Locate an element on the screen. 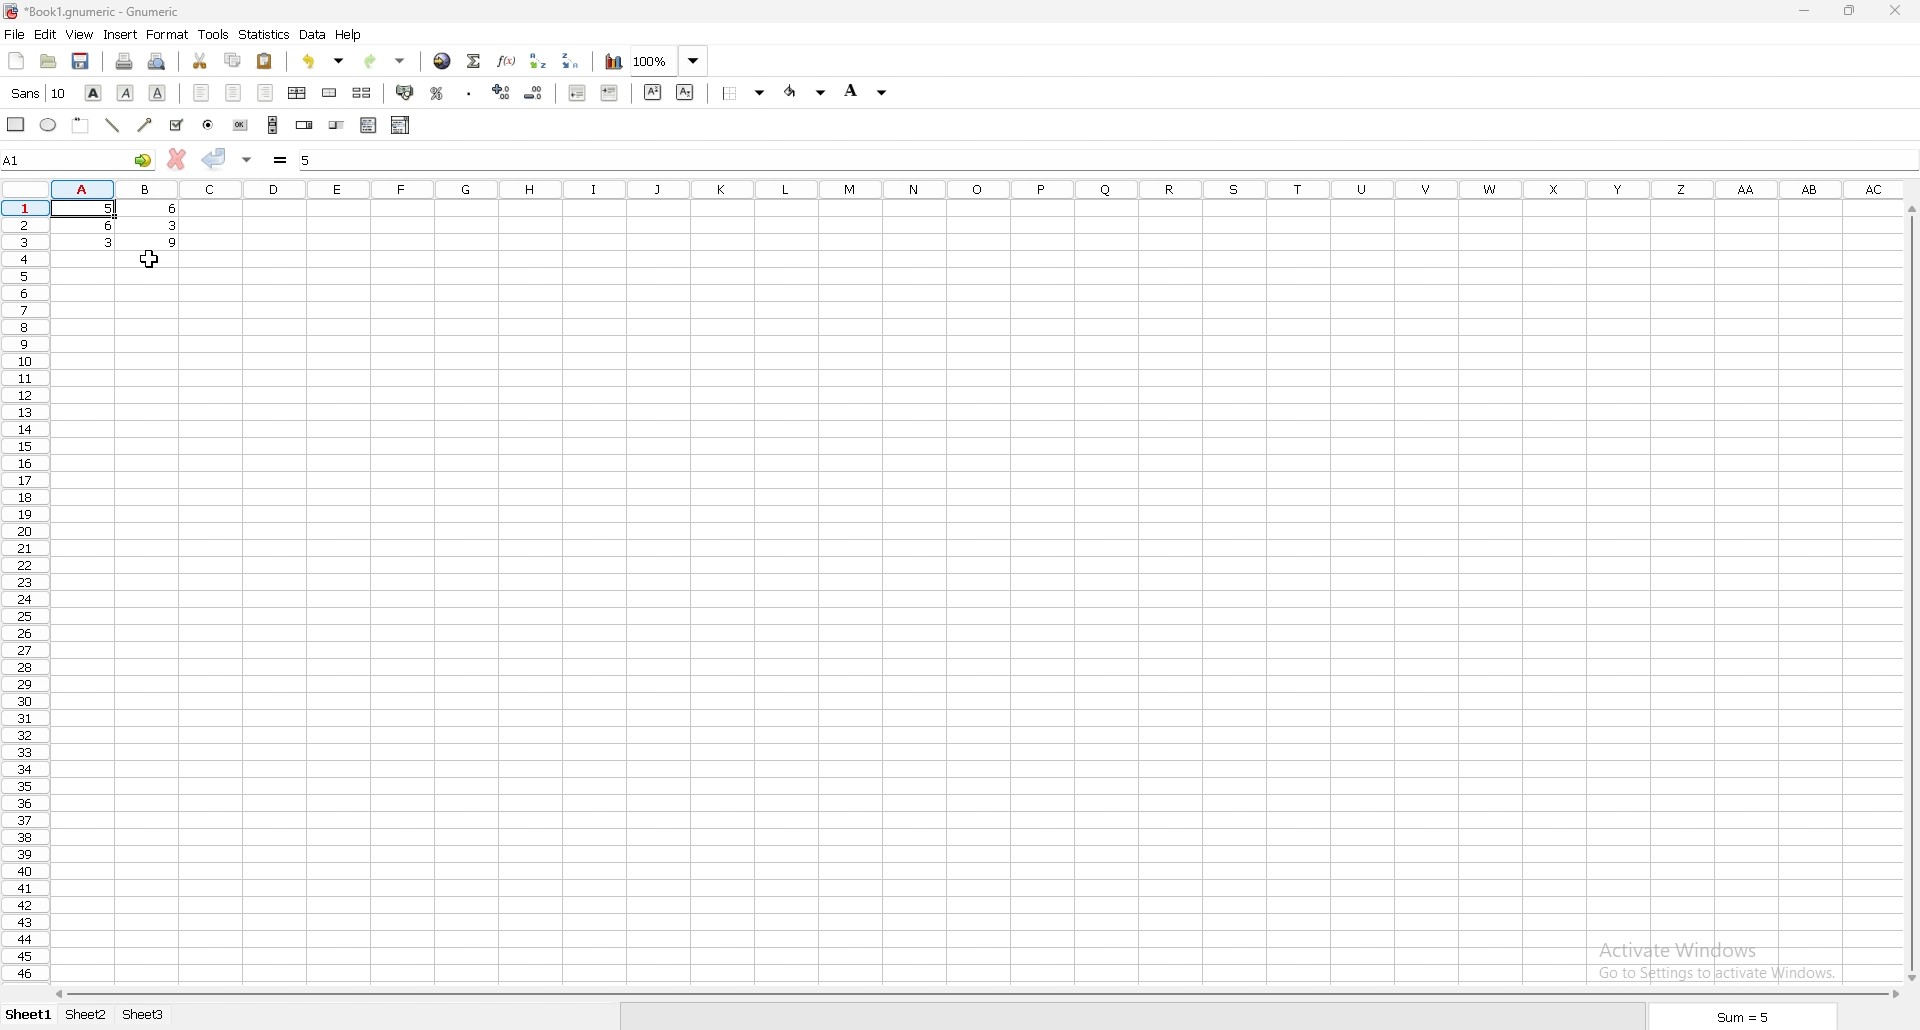 This screenshot has height=1030, width=1920. frame is located at coordinates (80, 126).